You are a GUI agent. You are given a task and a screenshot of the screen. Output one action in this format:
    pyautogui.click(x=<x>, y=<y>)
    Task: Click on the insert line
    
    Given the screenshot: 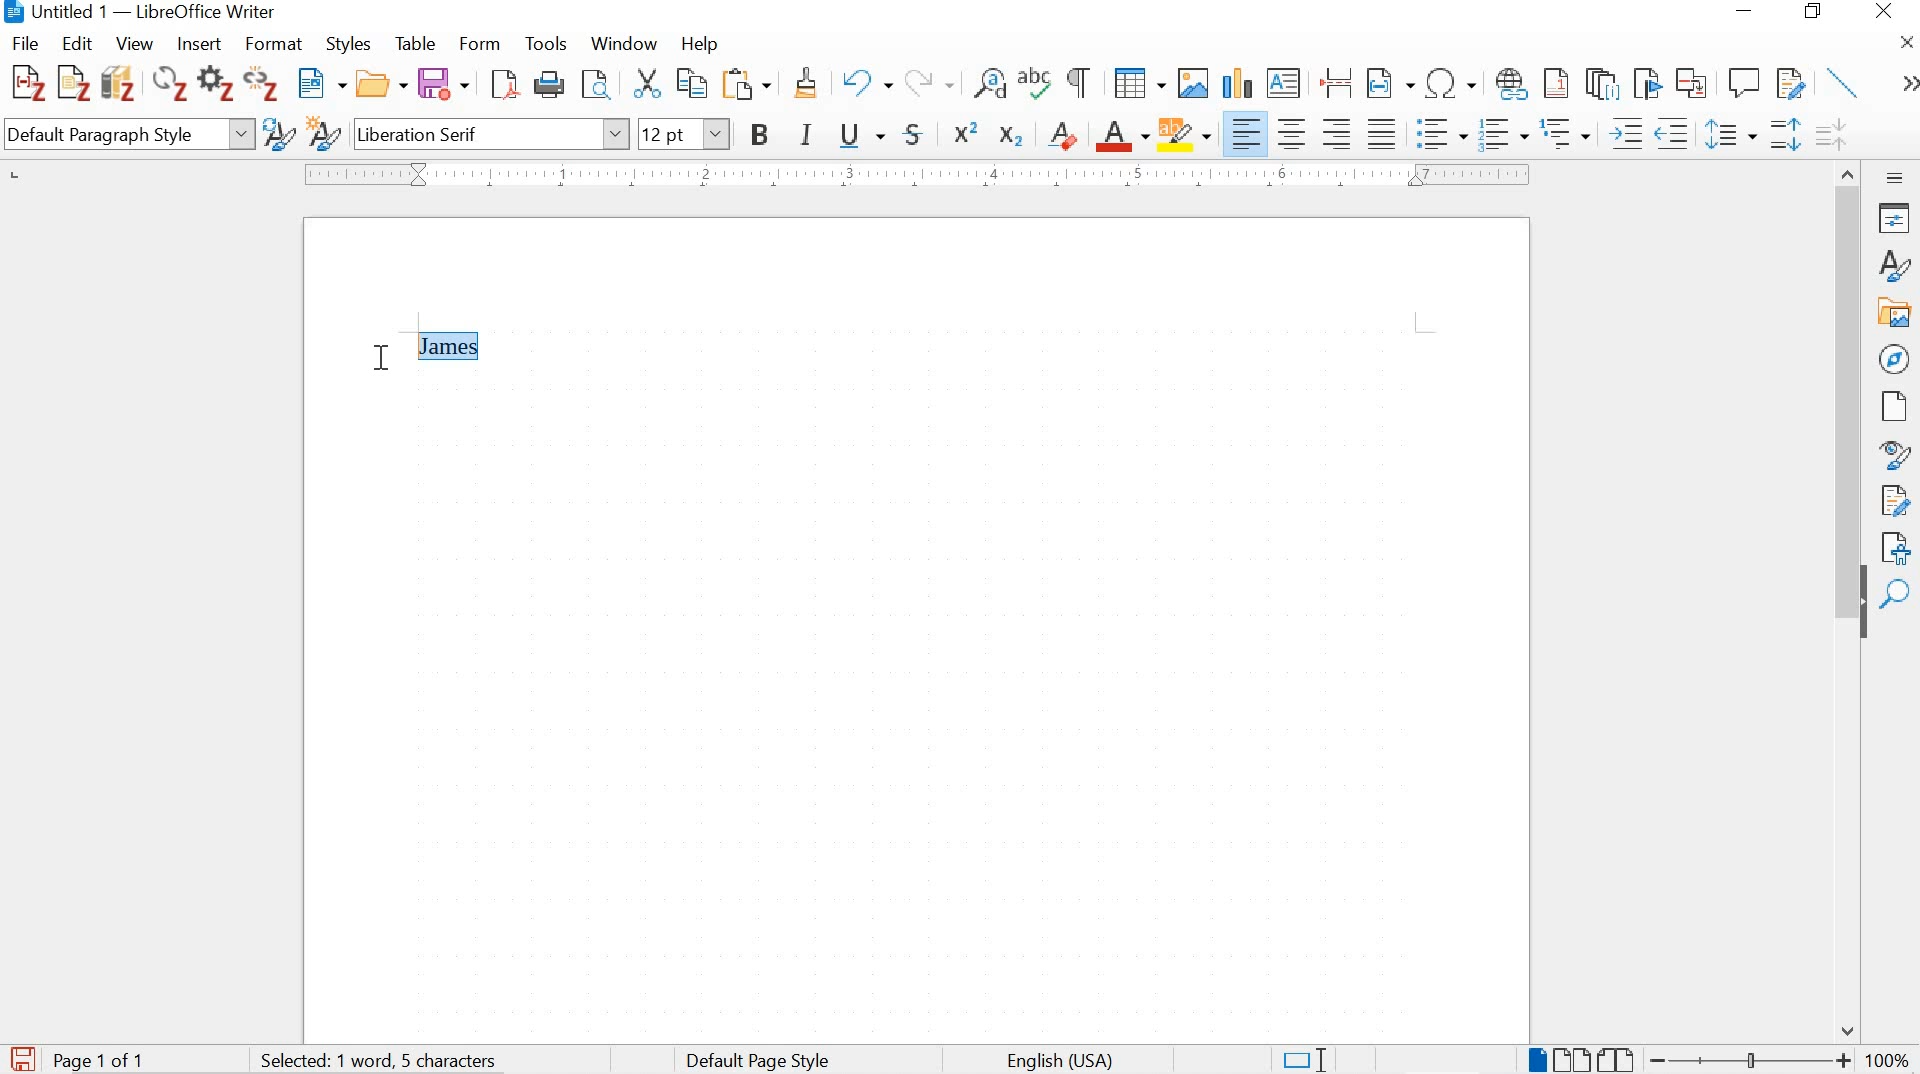 What is the action you would take?
    pyautogui.click(x=1844, y=82)
    